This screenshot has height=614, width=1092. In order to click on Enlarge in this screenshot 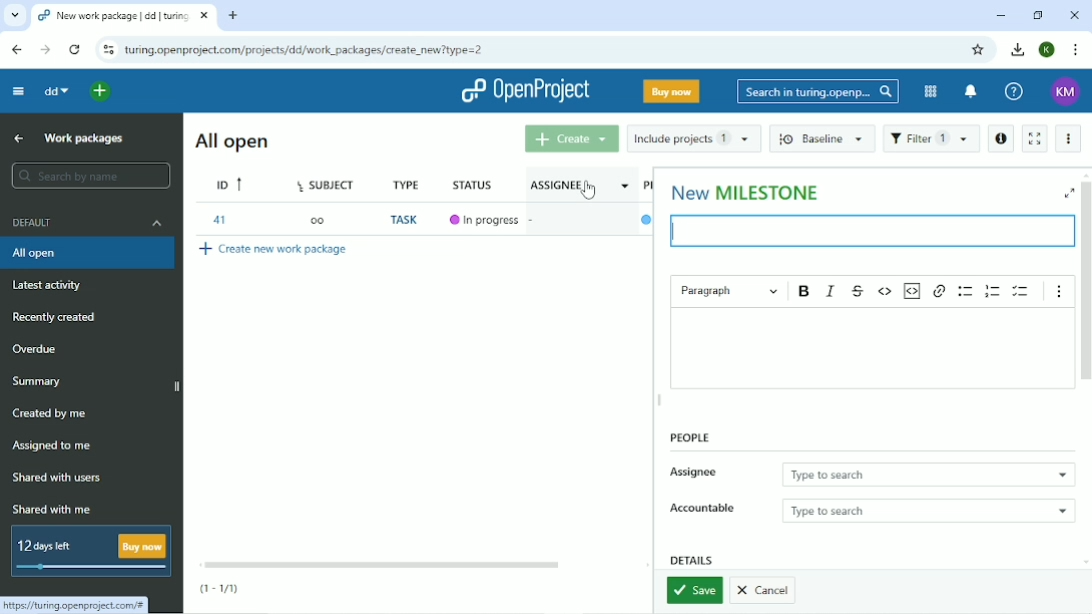, I will do `click(1068, 193)`.